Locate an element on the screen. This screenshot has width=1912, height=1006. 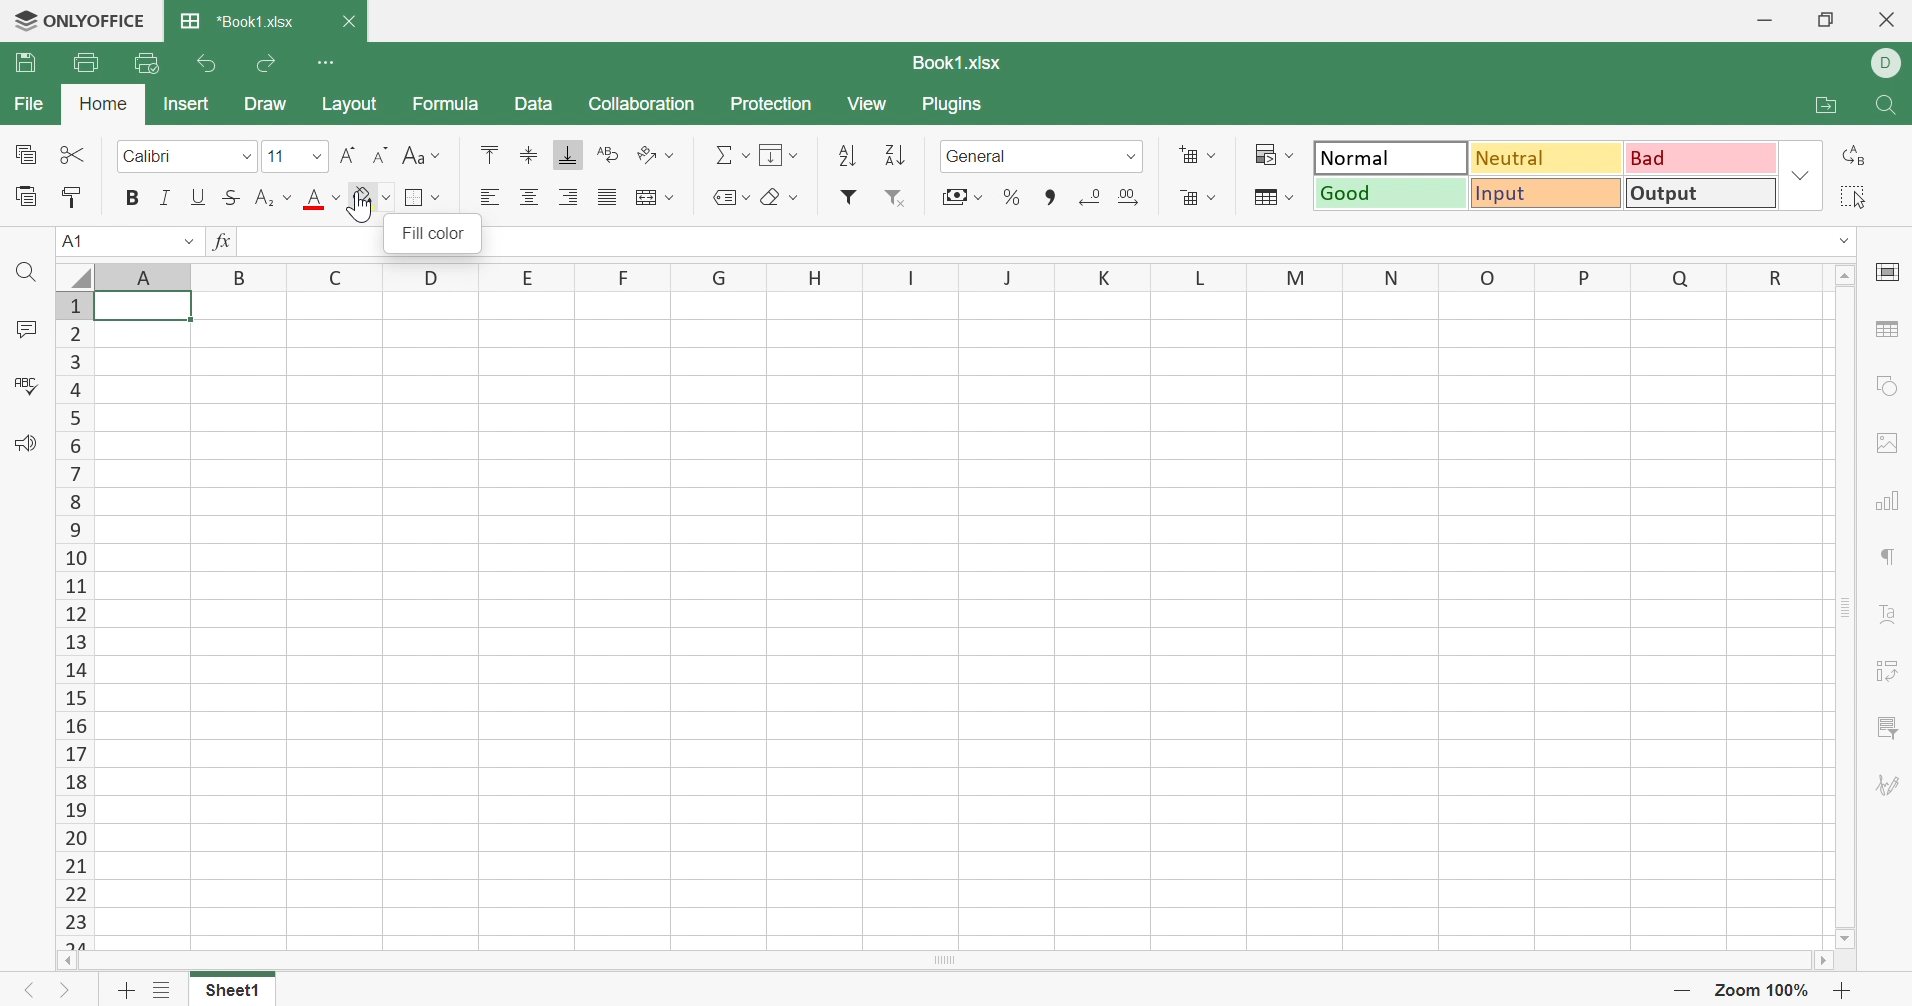
Decrement font size is located at coordinates (378, 152).